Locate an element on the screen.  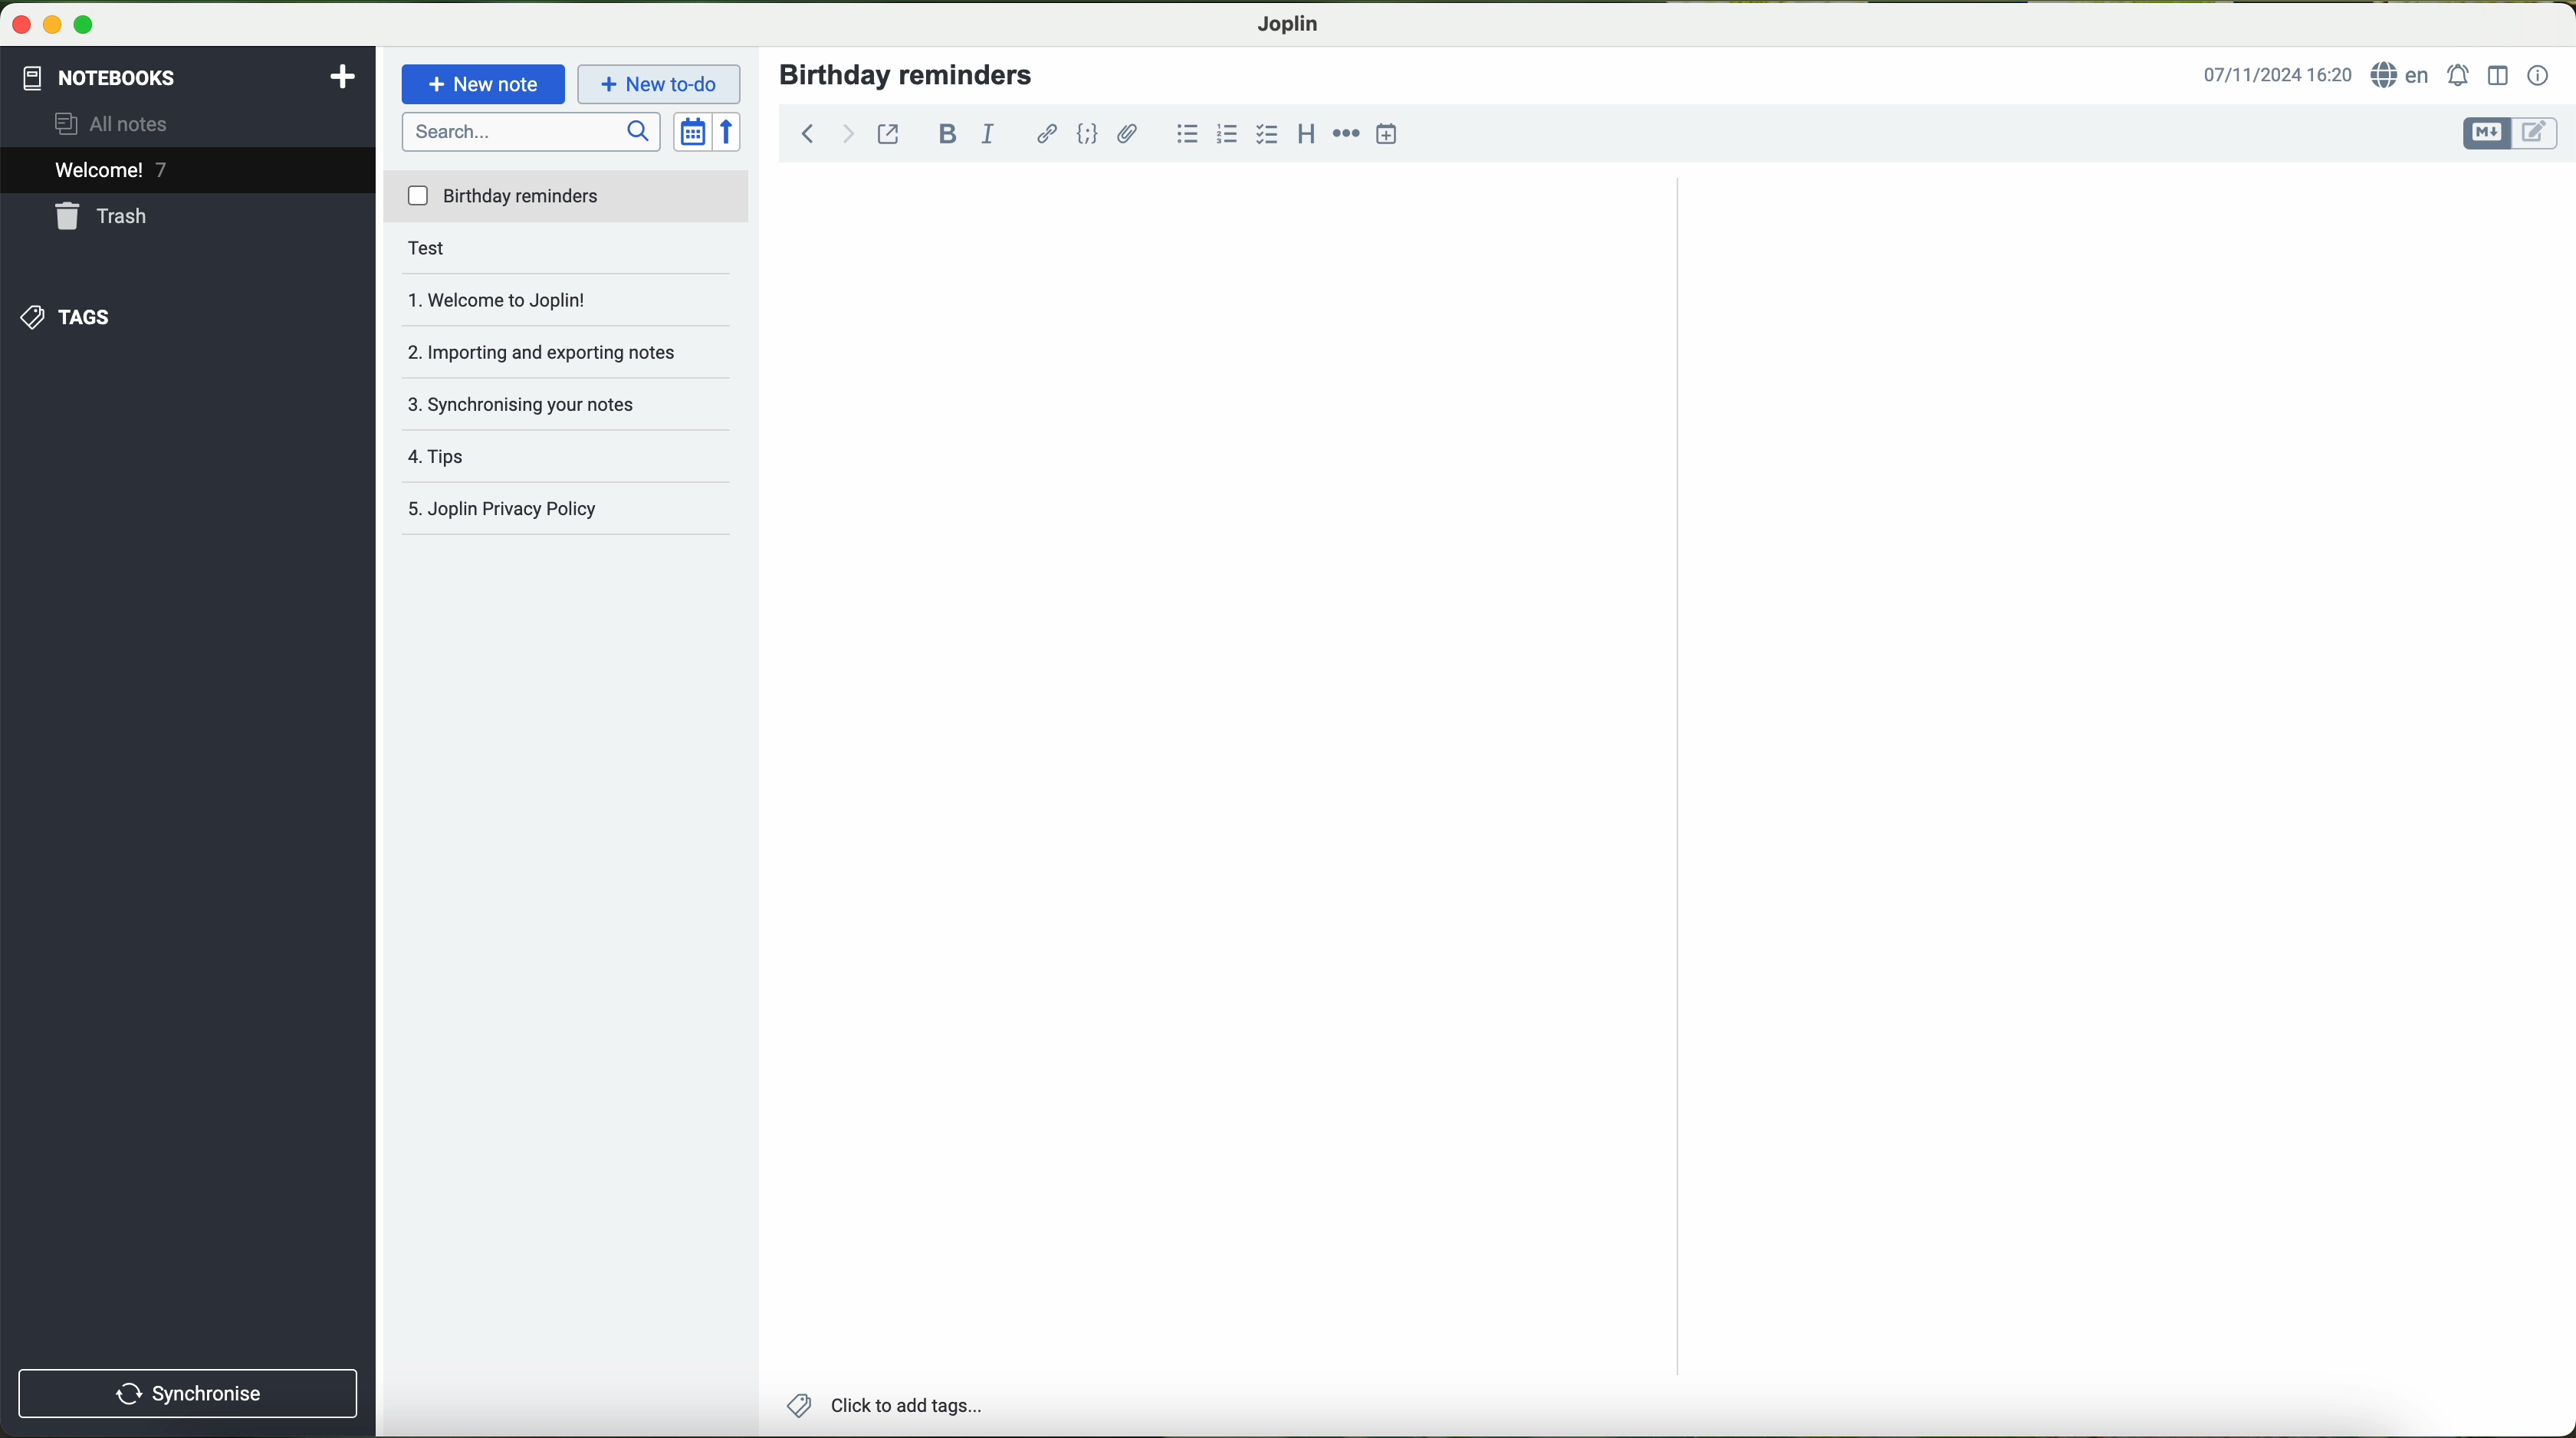
toggle editor layout is located at coordinates (2497, 77).